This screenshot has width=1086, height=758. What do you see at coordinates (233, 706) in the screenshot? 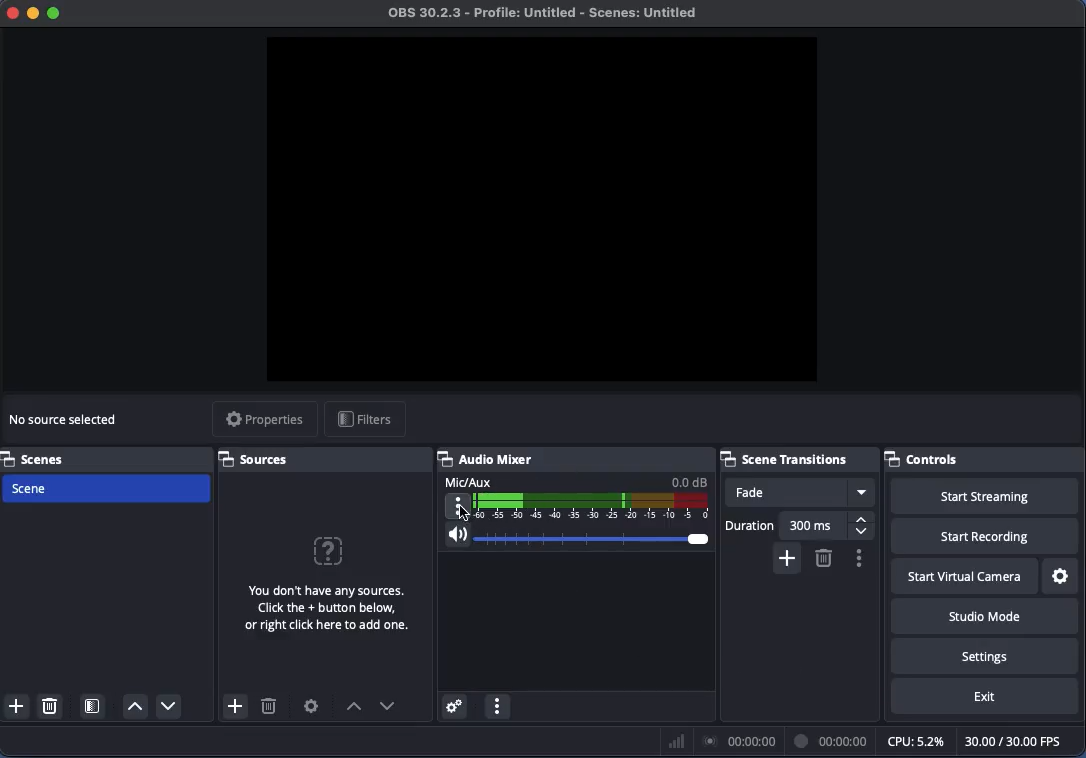
I see `Add source` at bounding box center [233, 706].